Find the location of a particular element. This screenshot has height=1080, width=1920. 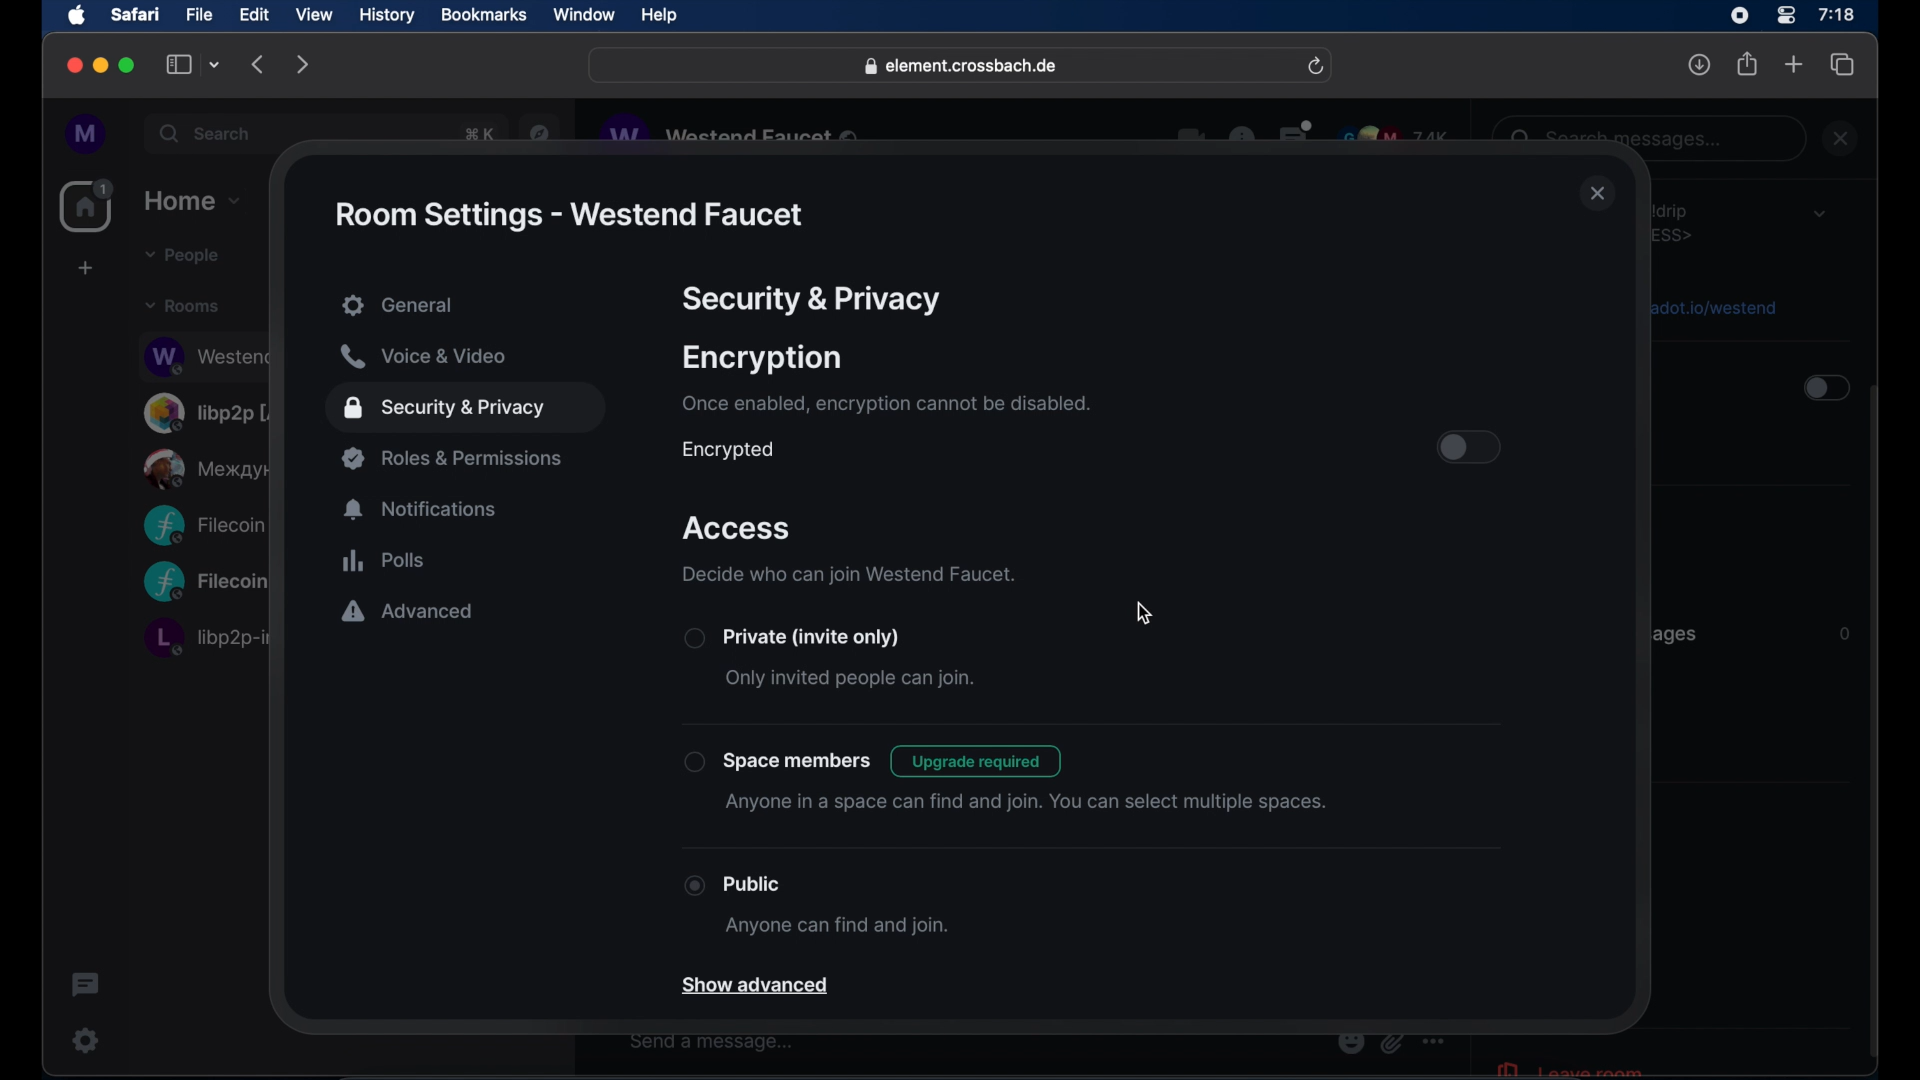

maximize is located at coordinates (129, 65).